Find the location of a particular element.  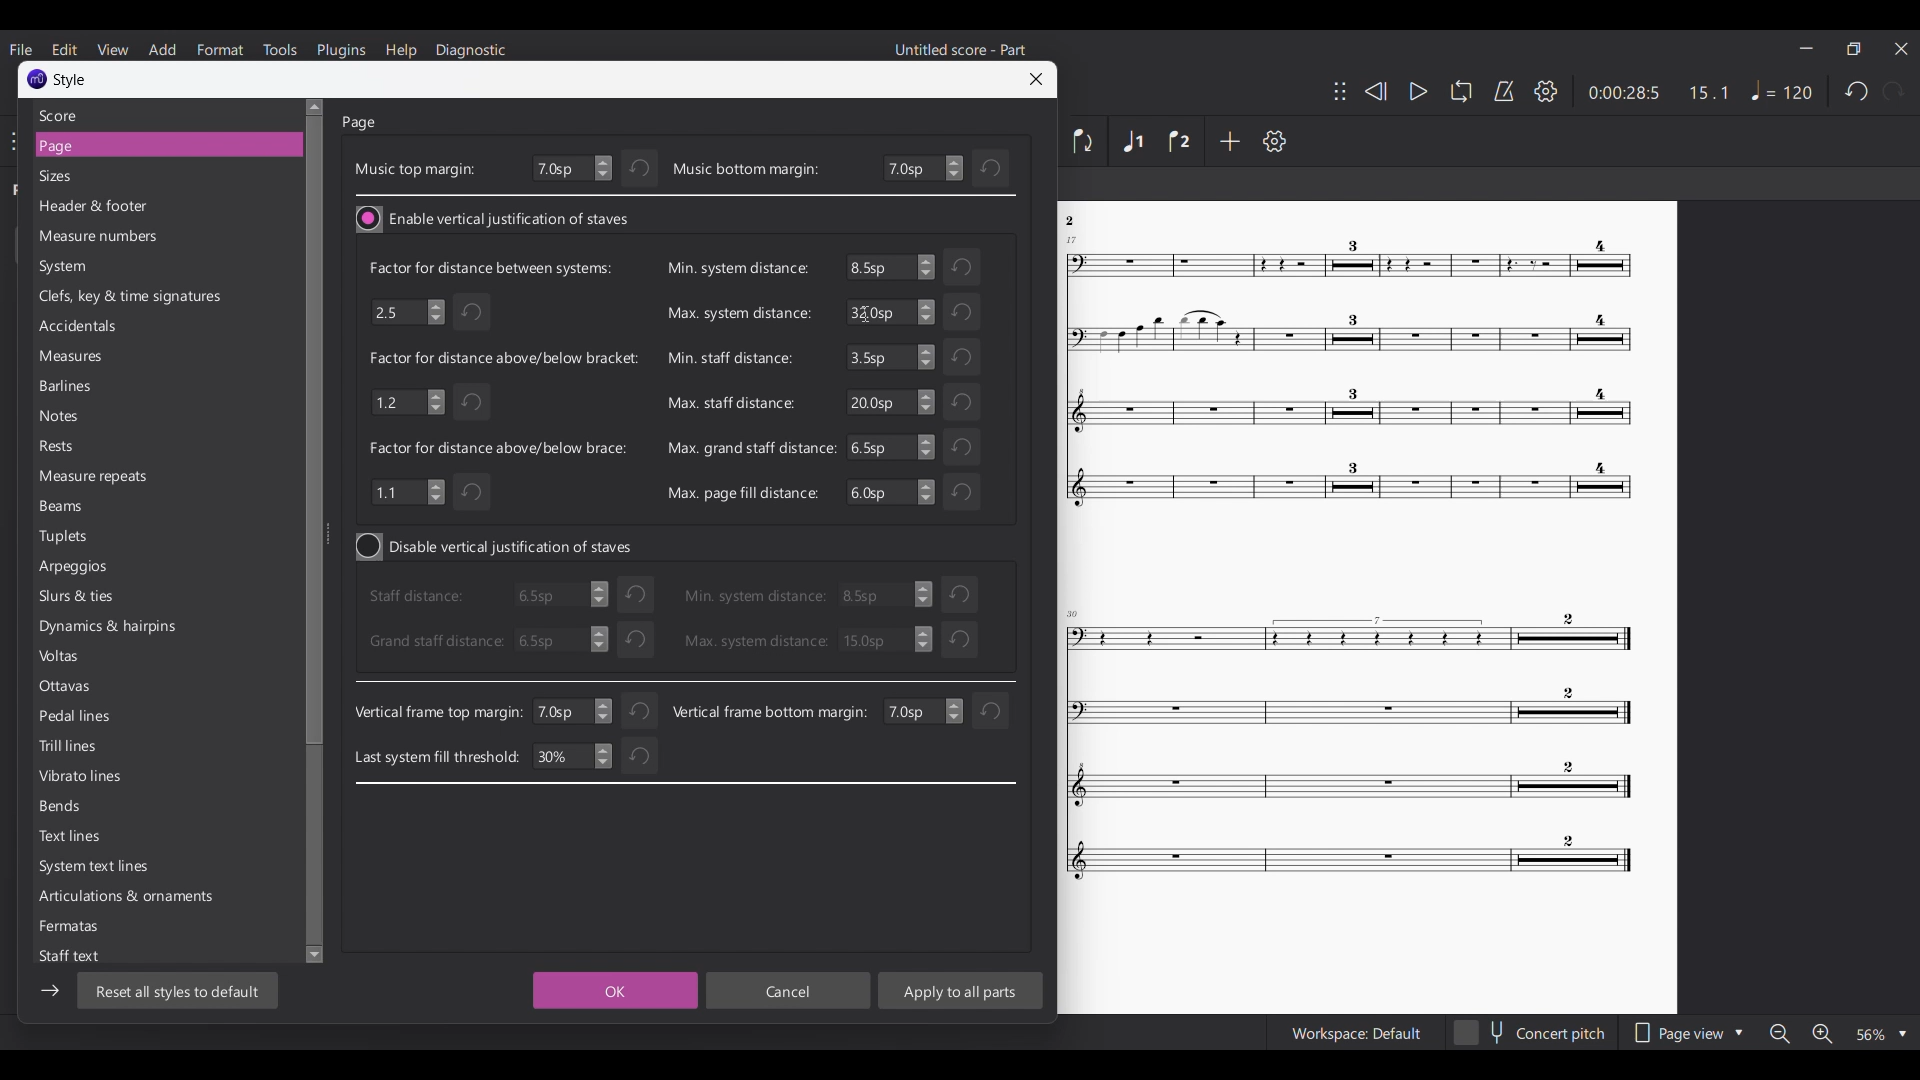

Tools menu is located at coordinates (279, 49).